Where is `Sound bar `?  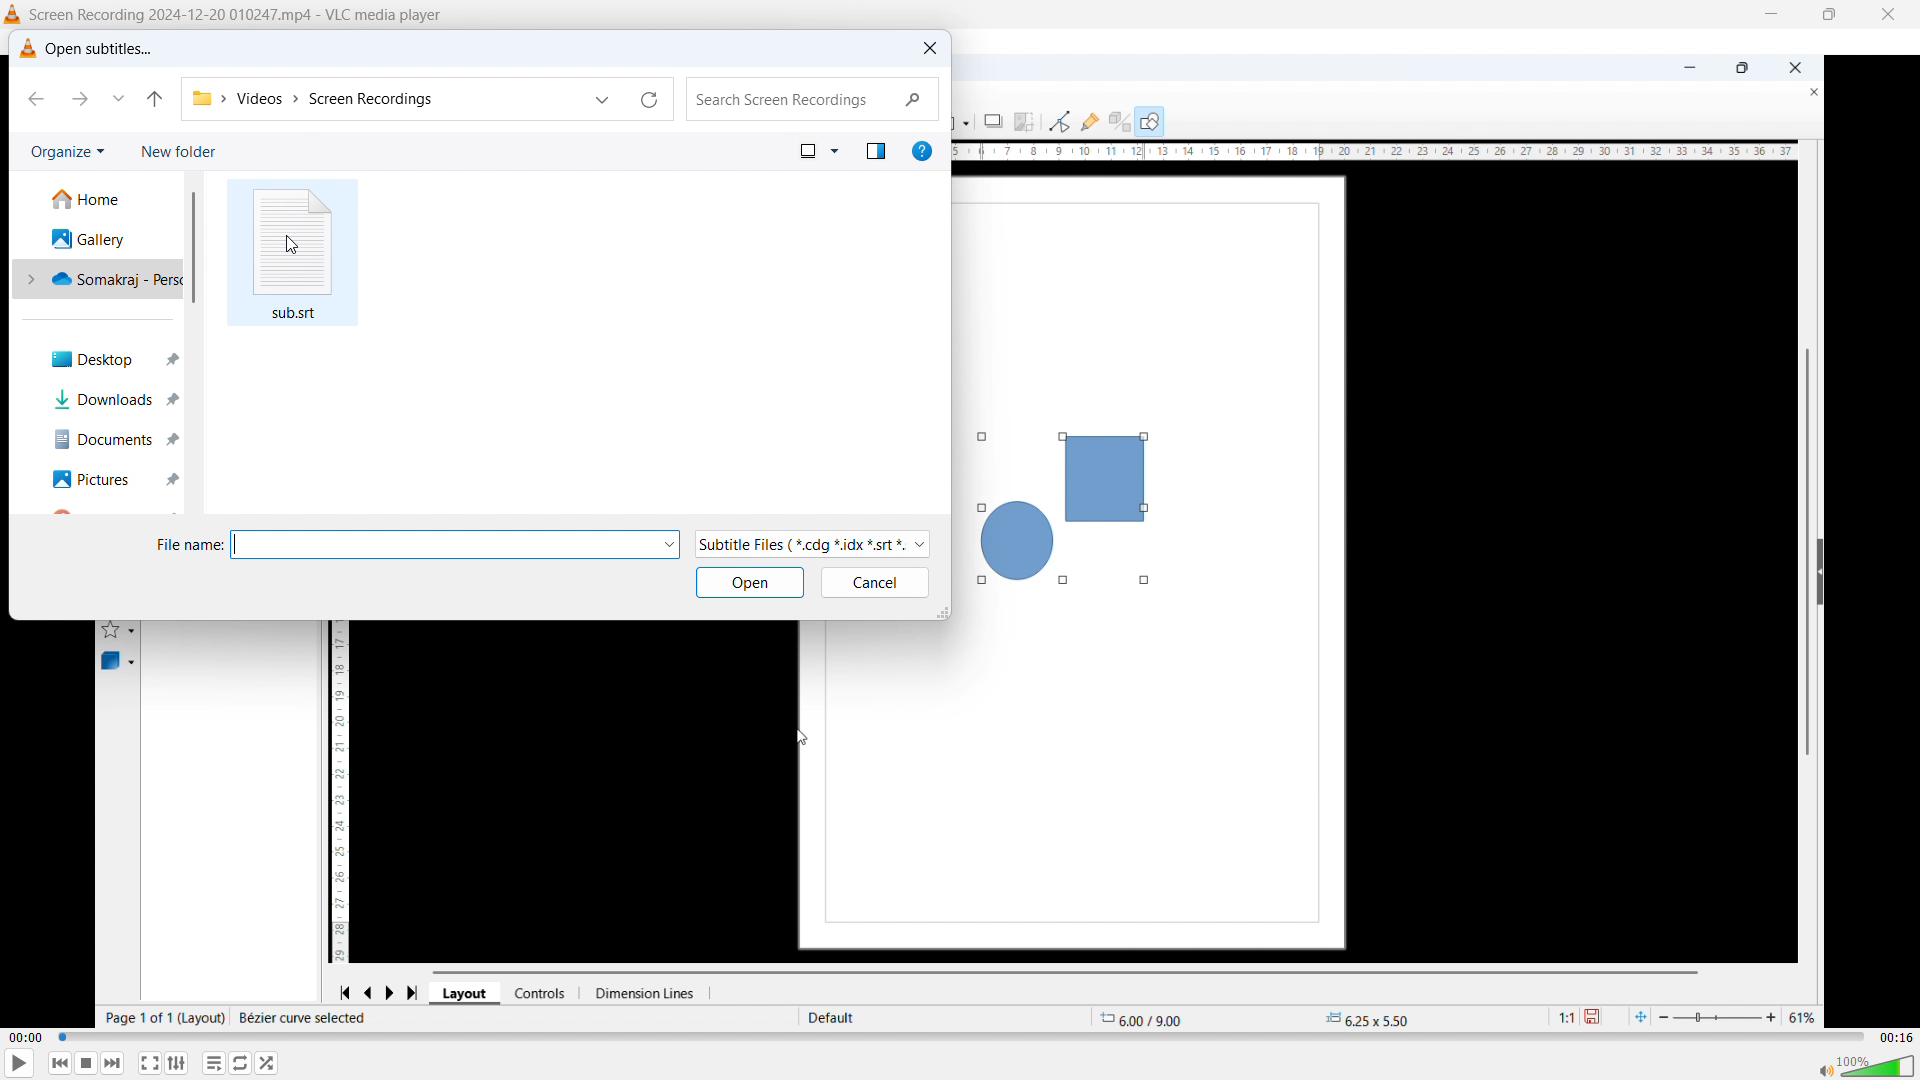
Sound bar  is located at coordinates (1865, 1068).